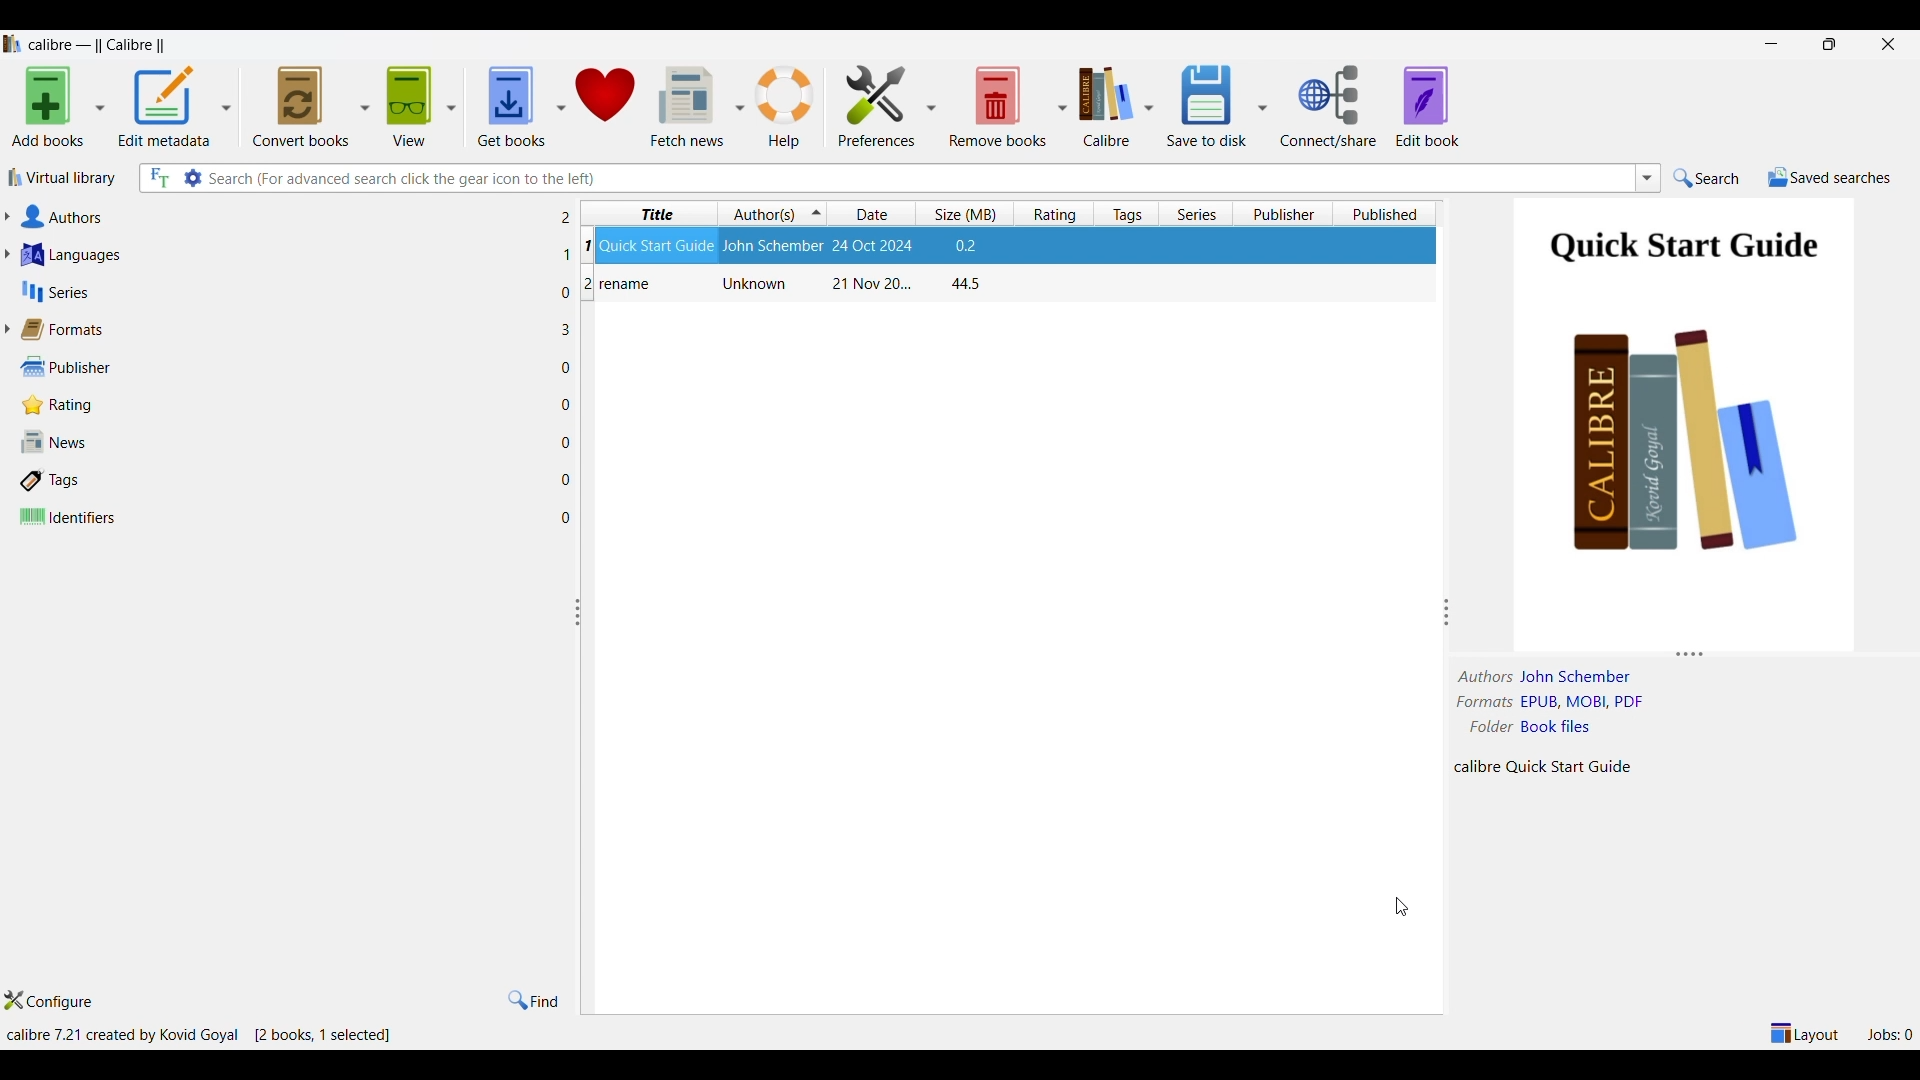 The image size is (1920, 1080). What do you see at coordinates (225, 107) in the screenshot?
I see `Edit metadata options` at bounding box center [225, 107].